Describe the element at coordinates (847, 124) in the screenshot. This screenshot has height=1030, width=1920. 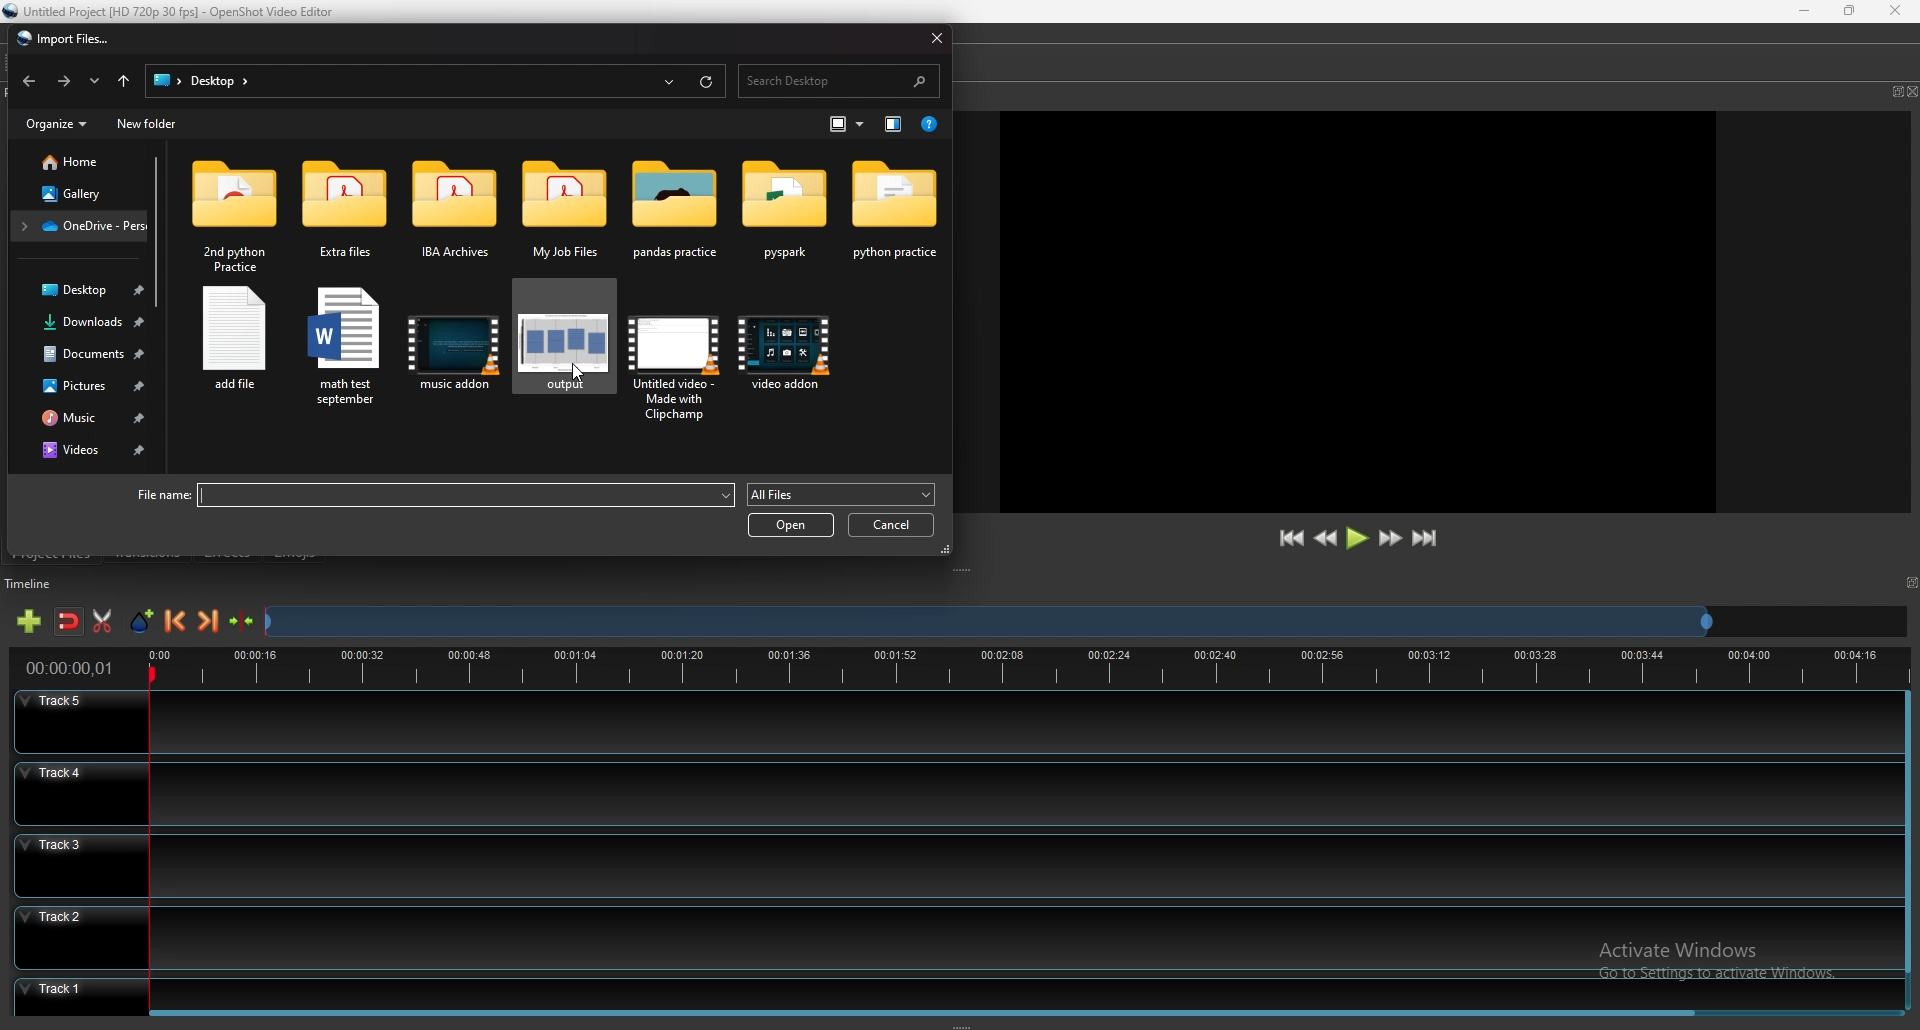
I see `change view` at that location.